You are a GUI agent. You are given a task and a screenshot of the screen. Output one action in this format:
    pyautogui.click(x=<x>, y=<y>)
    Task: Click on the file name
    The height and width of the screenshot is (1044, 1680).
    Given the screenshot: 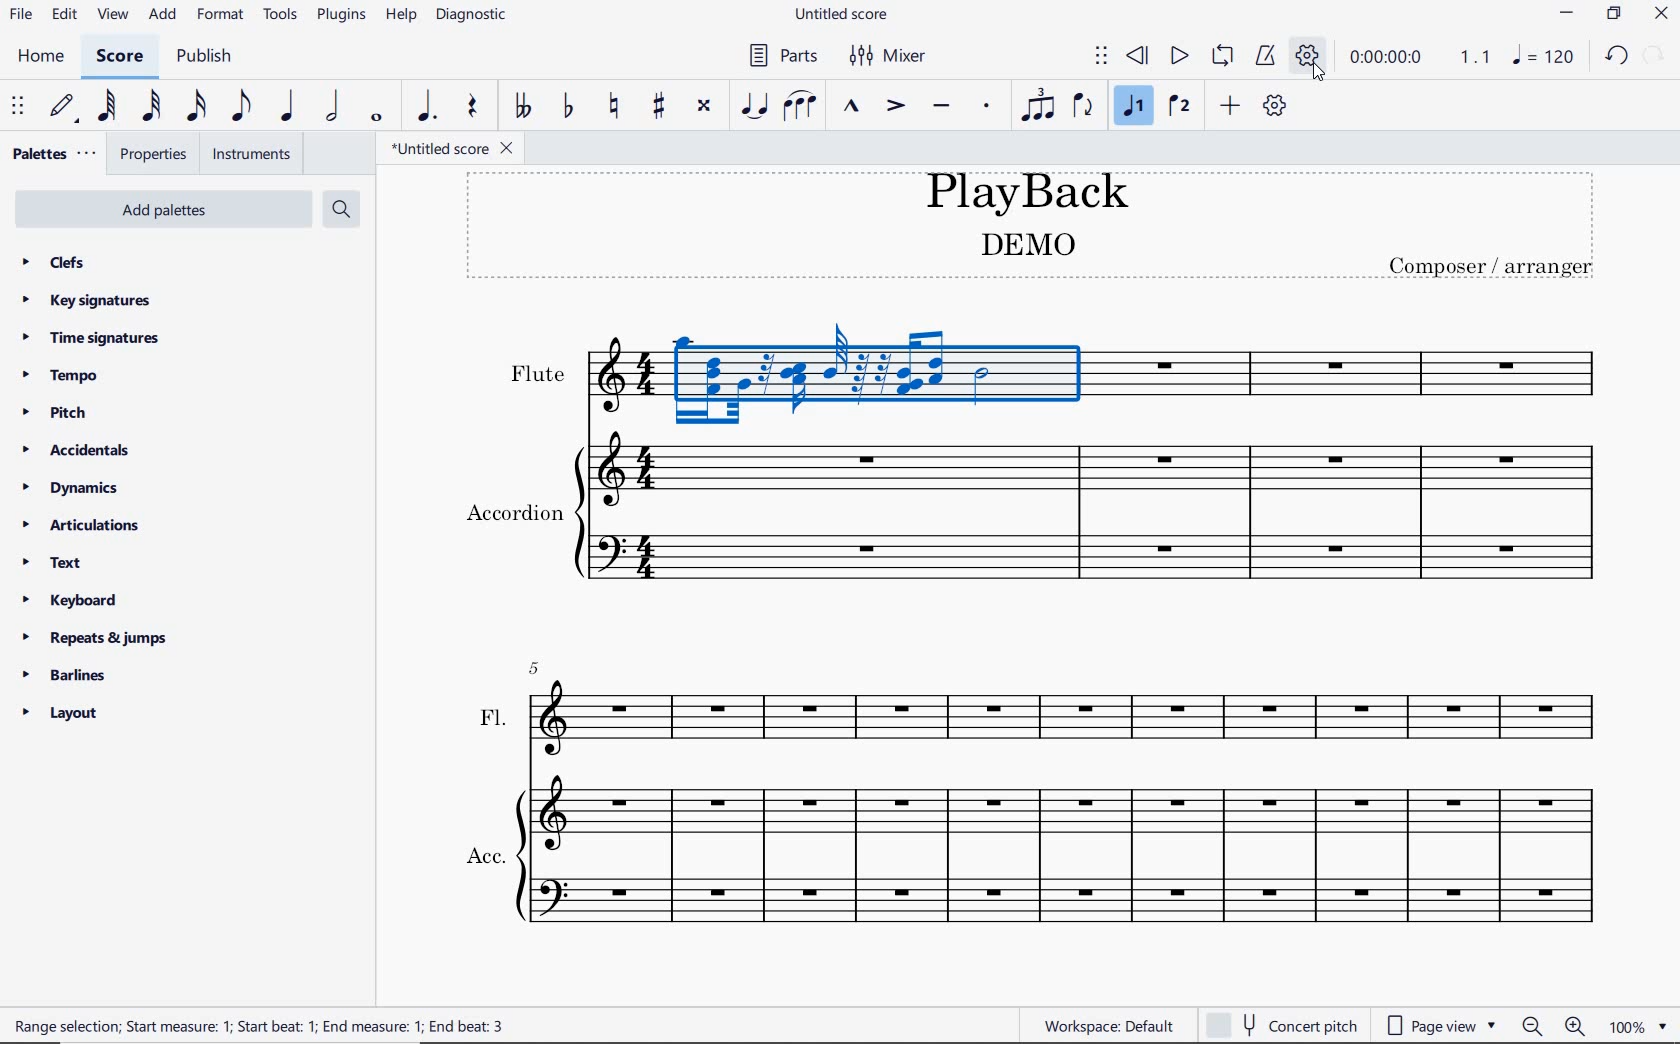 What is the action you would take?
    pyautogui.click(x=840, y=13)
    